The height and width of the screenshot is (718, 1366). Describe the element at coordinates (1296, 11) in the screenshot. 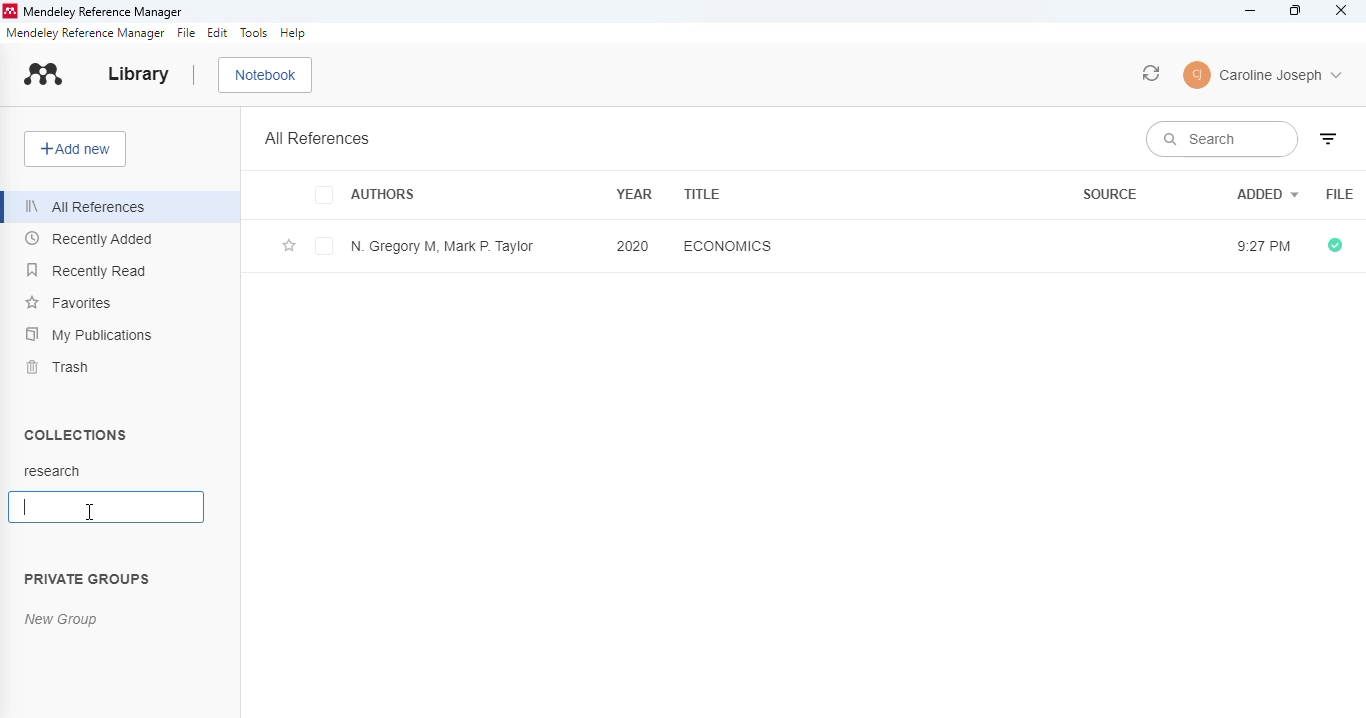

I see `maximize` at that location.